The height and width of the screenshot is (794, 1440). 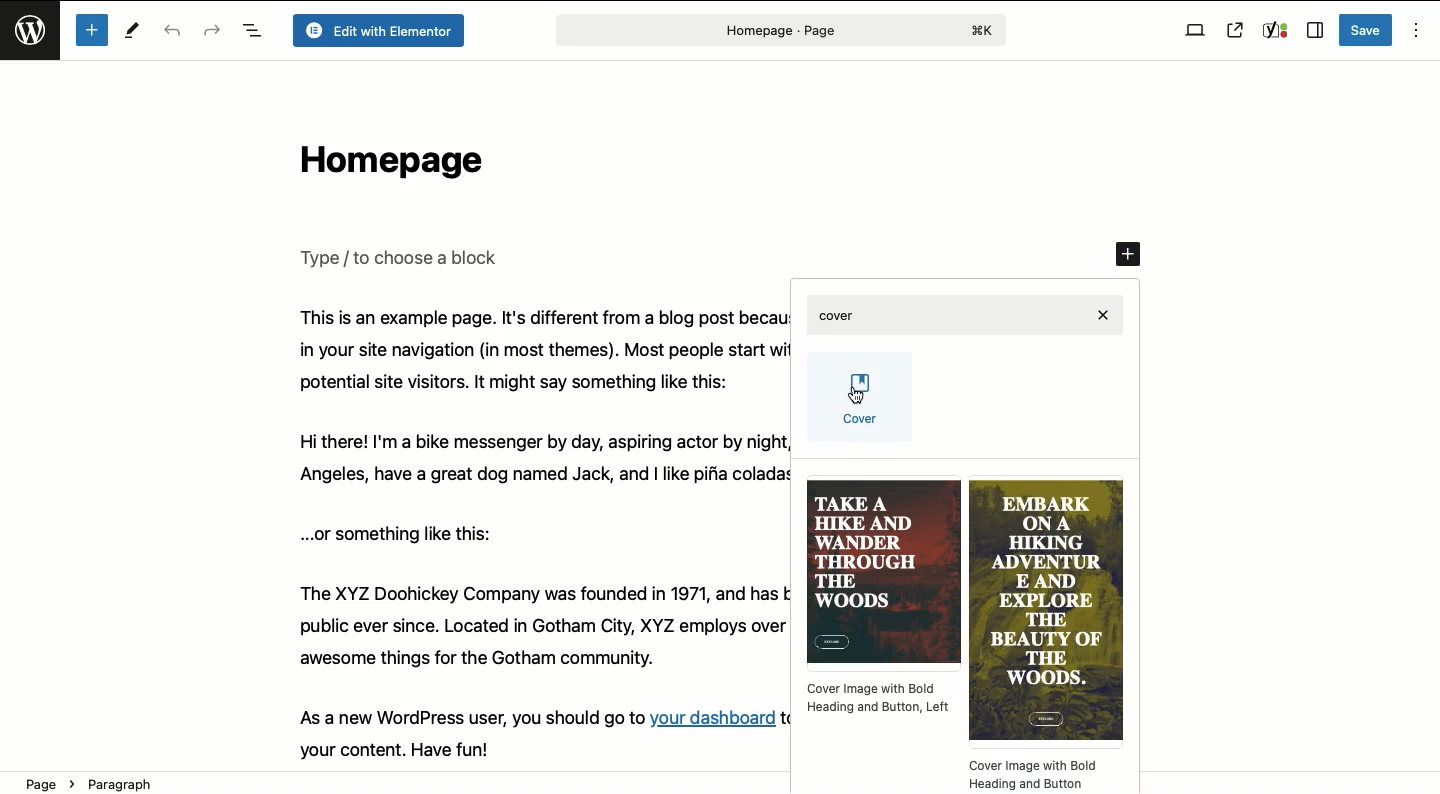 What do you see at coordinates (1045, 637) in the screenshot?
I see `Template` at bounding box center [1045, 637].